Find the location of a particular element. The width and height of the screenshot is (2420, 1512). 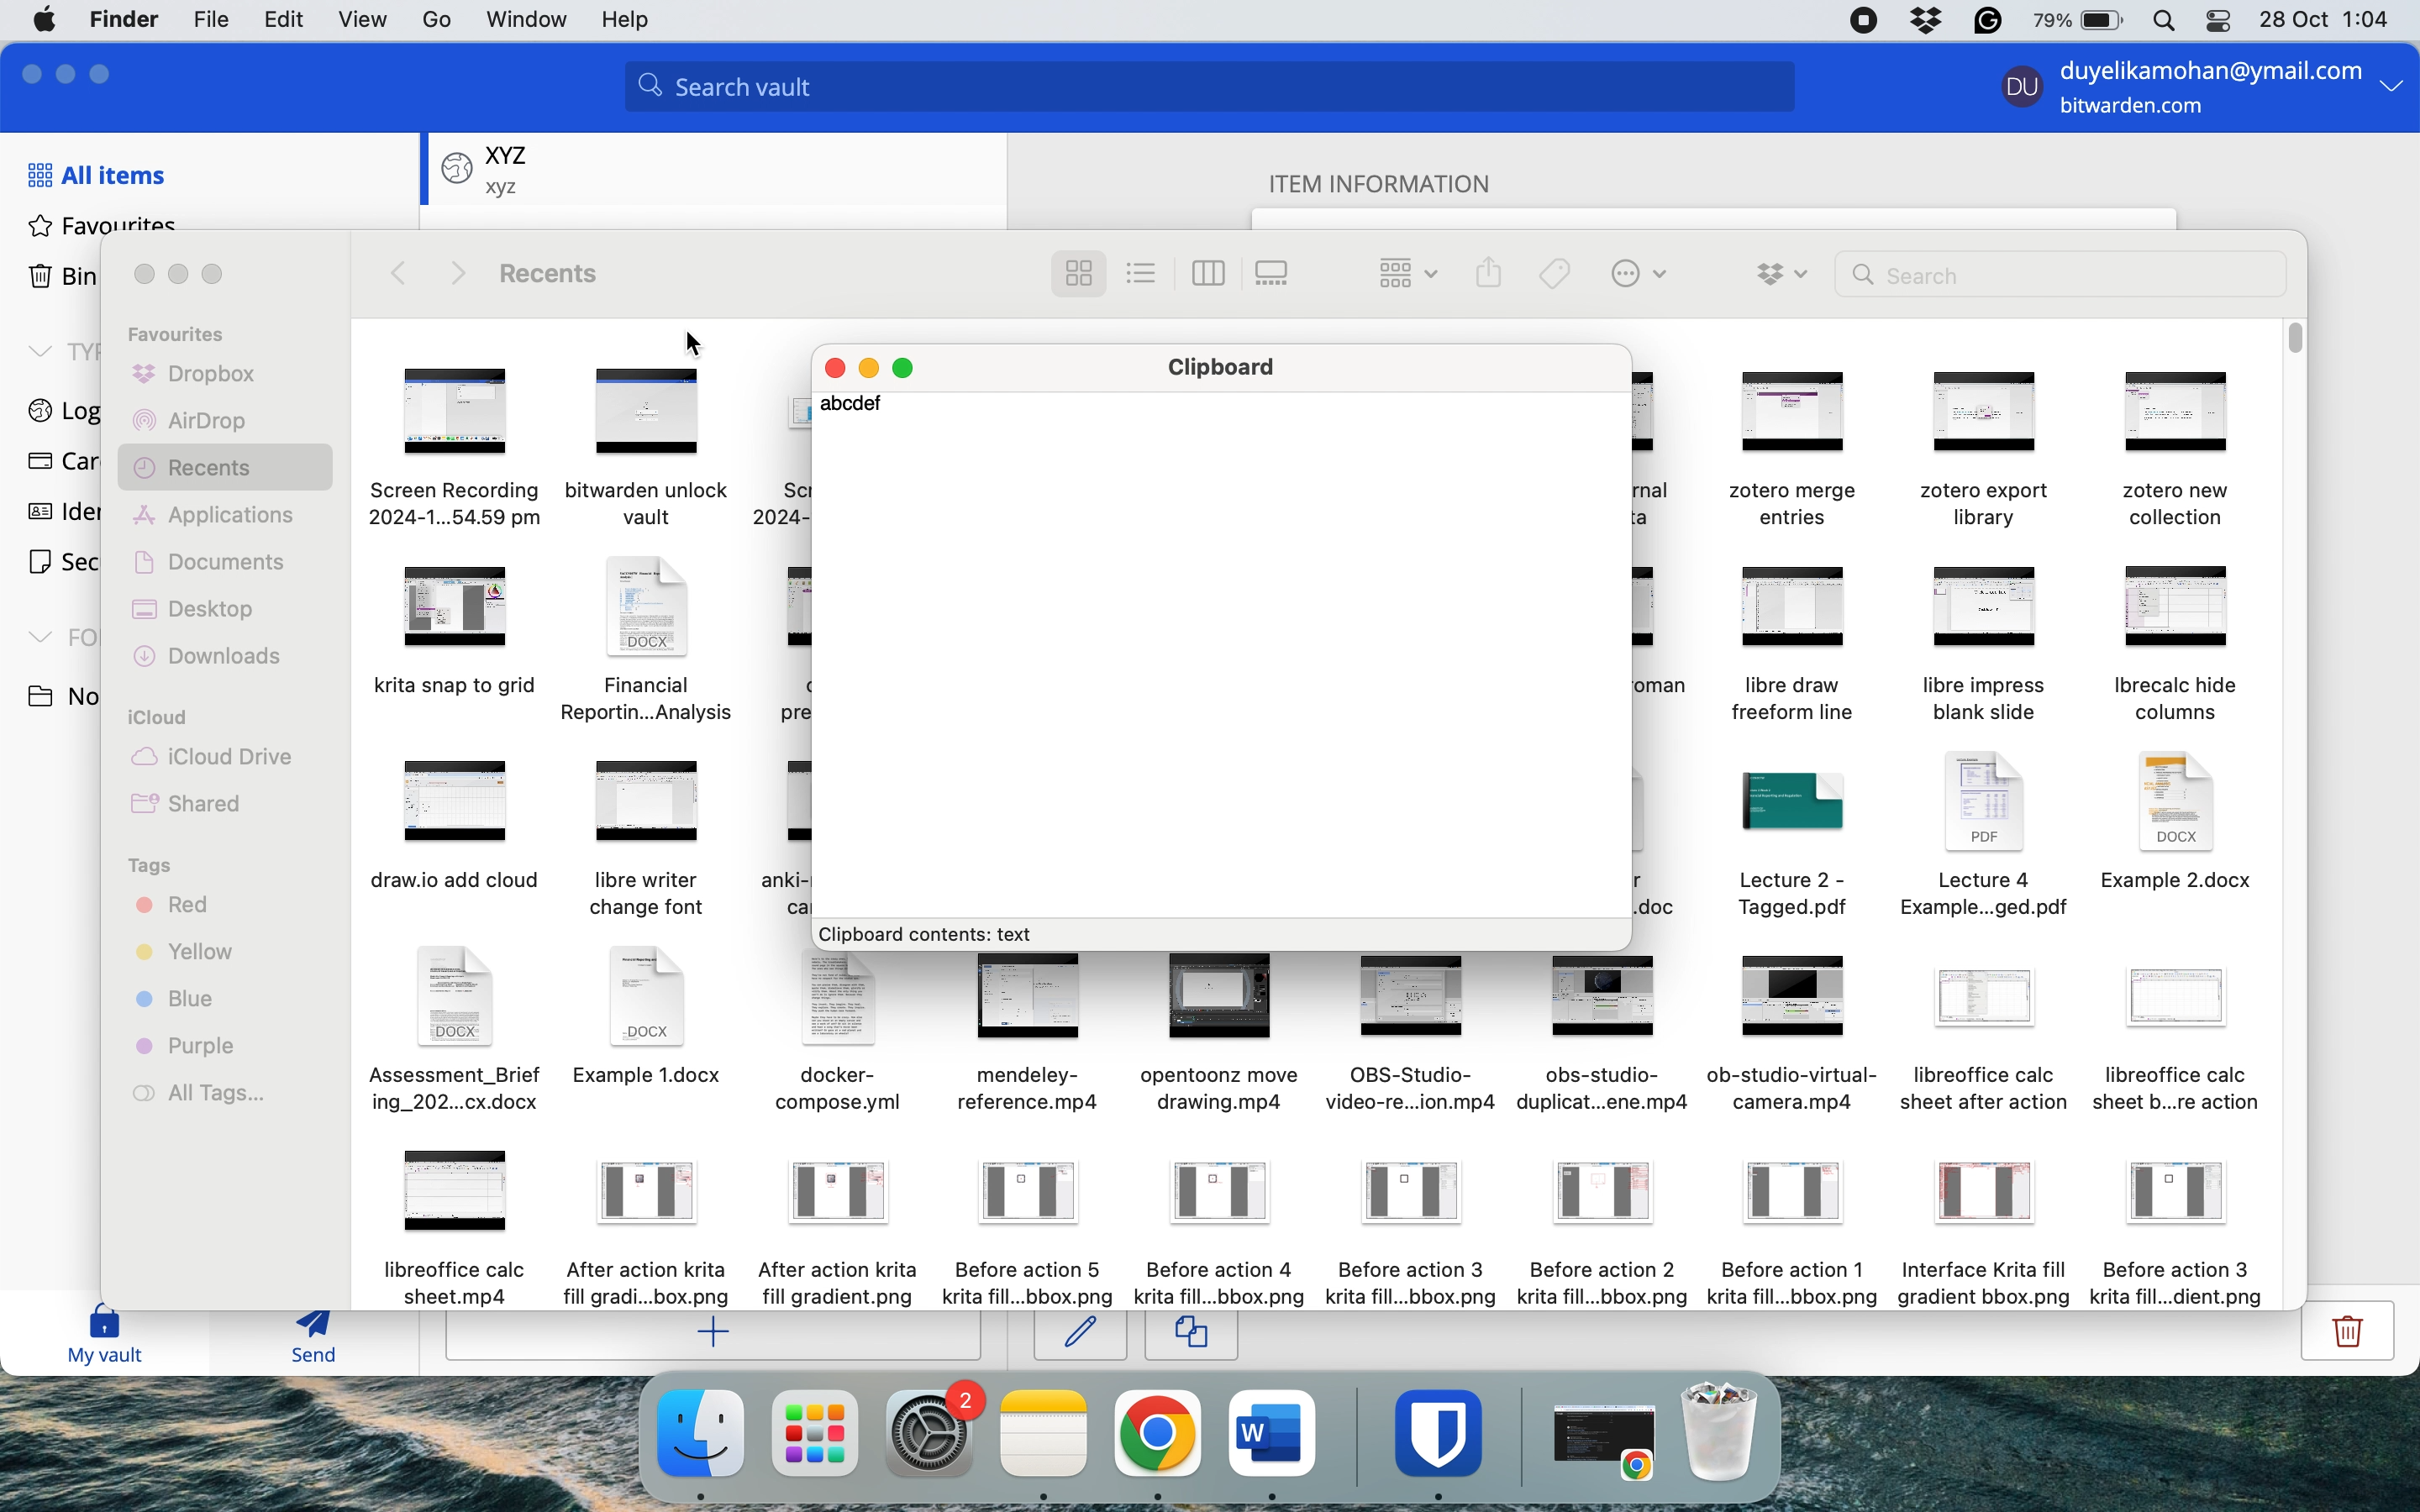

edit is located at coordinates (1080, 1336).